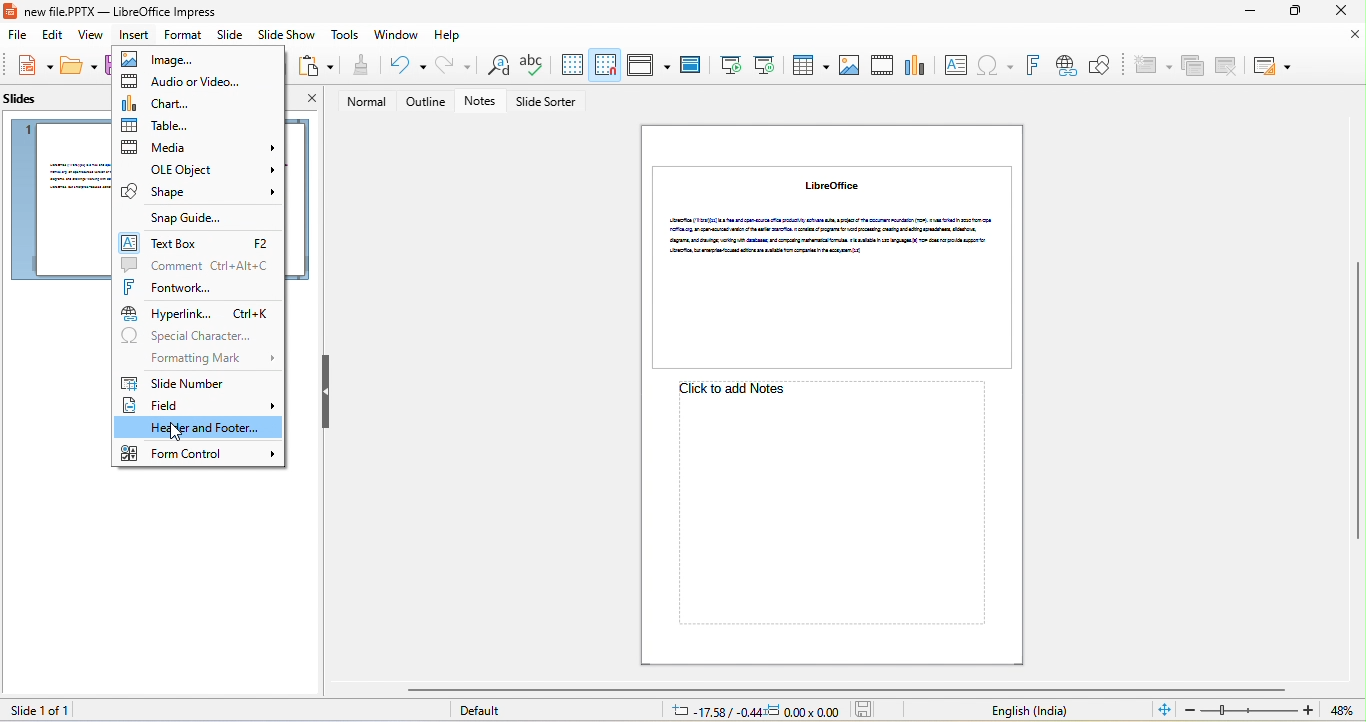 This screenshot has height=722, width=1366. Describe the element at coordinates (487, 712) in the screenshot. I see `default` at that location.